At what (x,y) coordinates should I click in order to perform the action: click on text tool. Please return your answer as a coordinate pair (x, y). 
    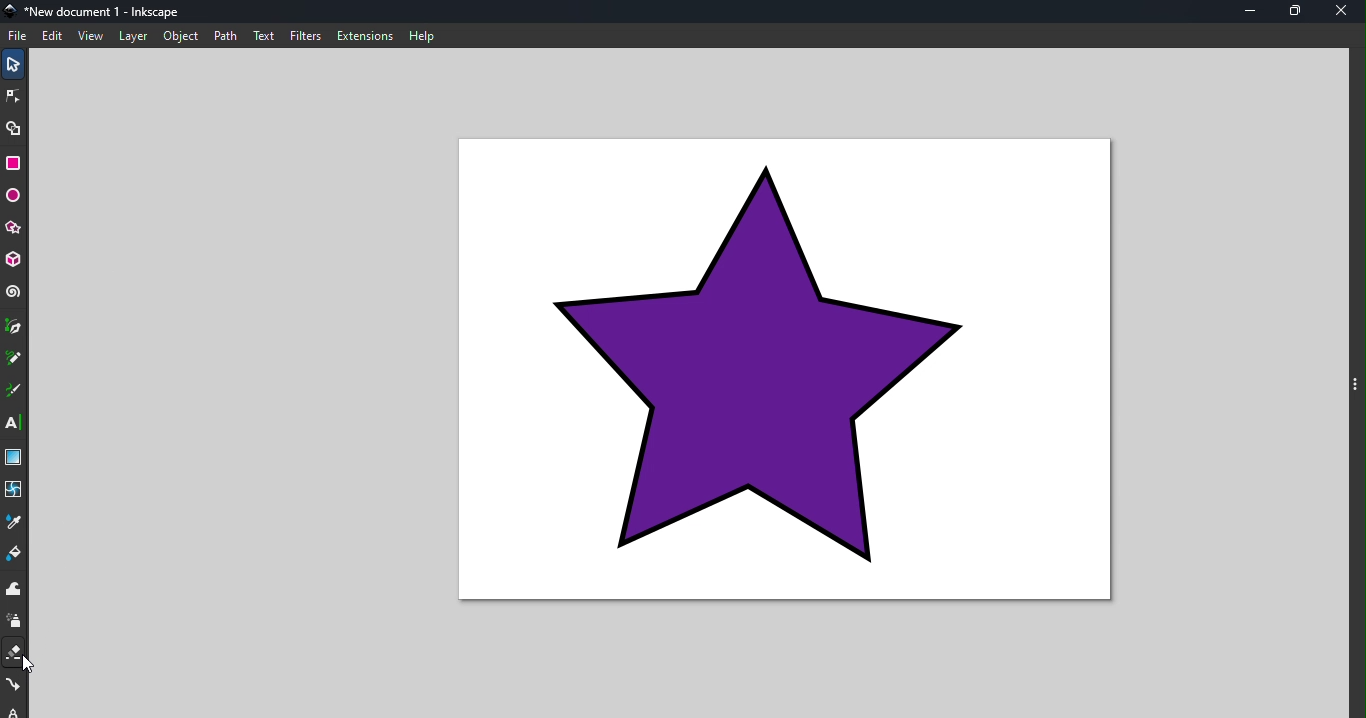
    Looking at the image, I should click on (14, 422).